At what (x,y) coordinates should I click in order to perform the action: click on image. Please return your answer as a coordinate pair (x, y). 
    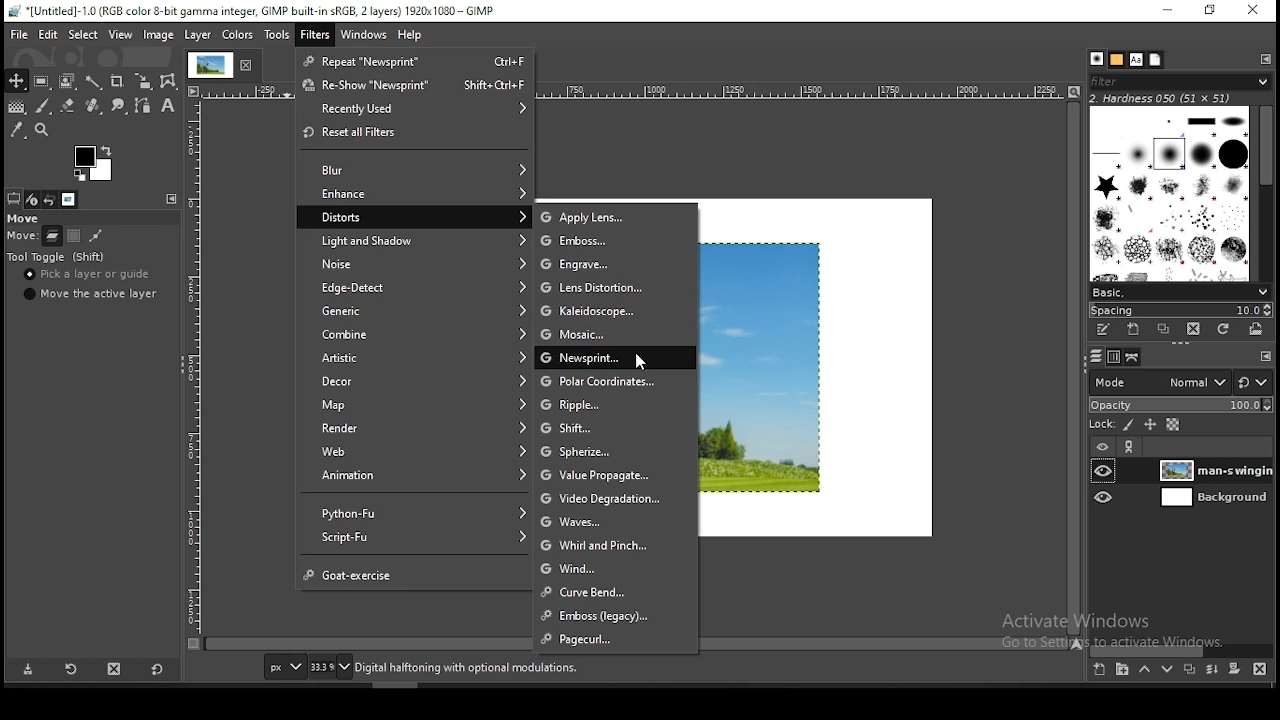
    Looking at the image, I should click on (159, 35).